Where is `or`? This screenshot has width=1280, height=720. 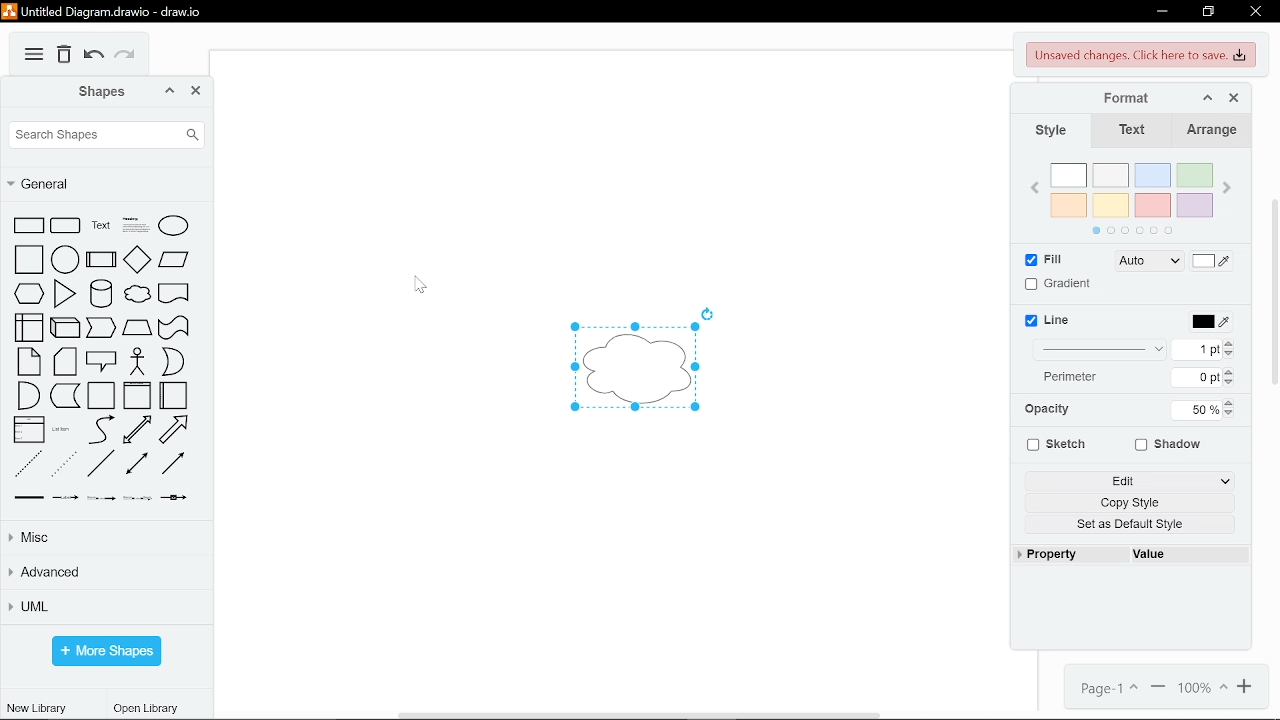
or is located at coordinates (173, 362).